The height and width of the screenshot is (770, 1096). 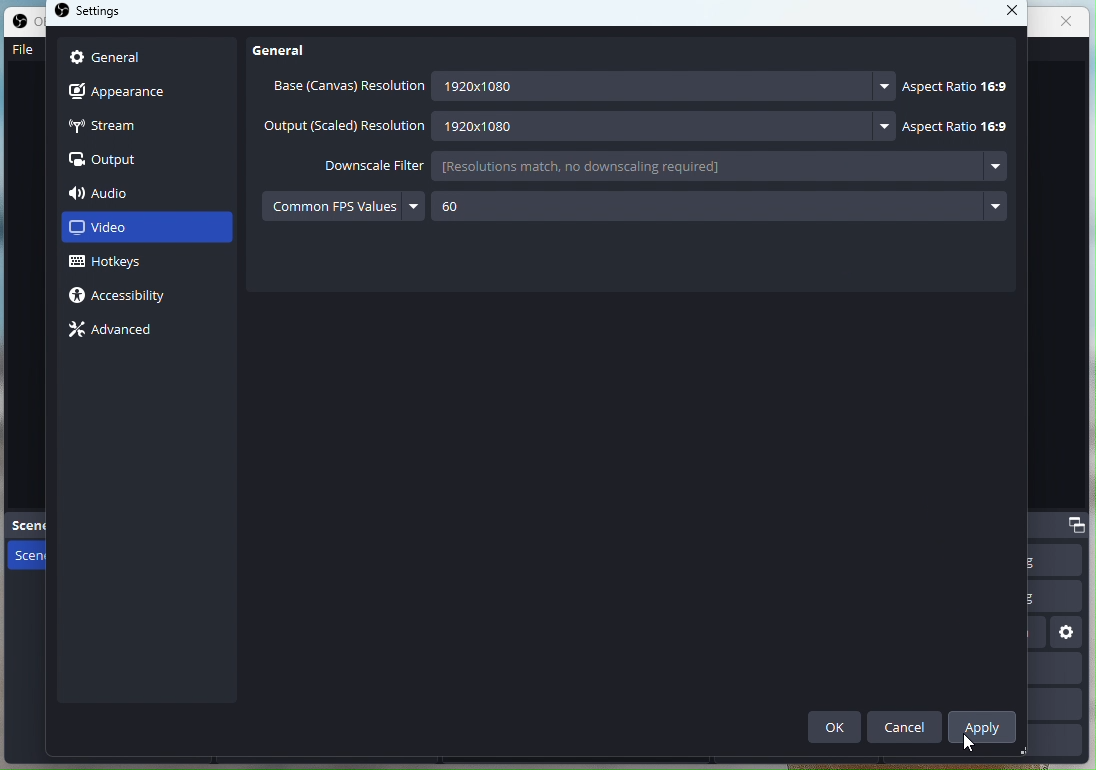 I want to click on Apply, so click(x=985, y=725).